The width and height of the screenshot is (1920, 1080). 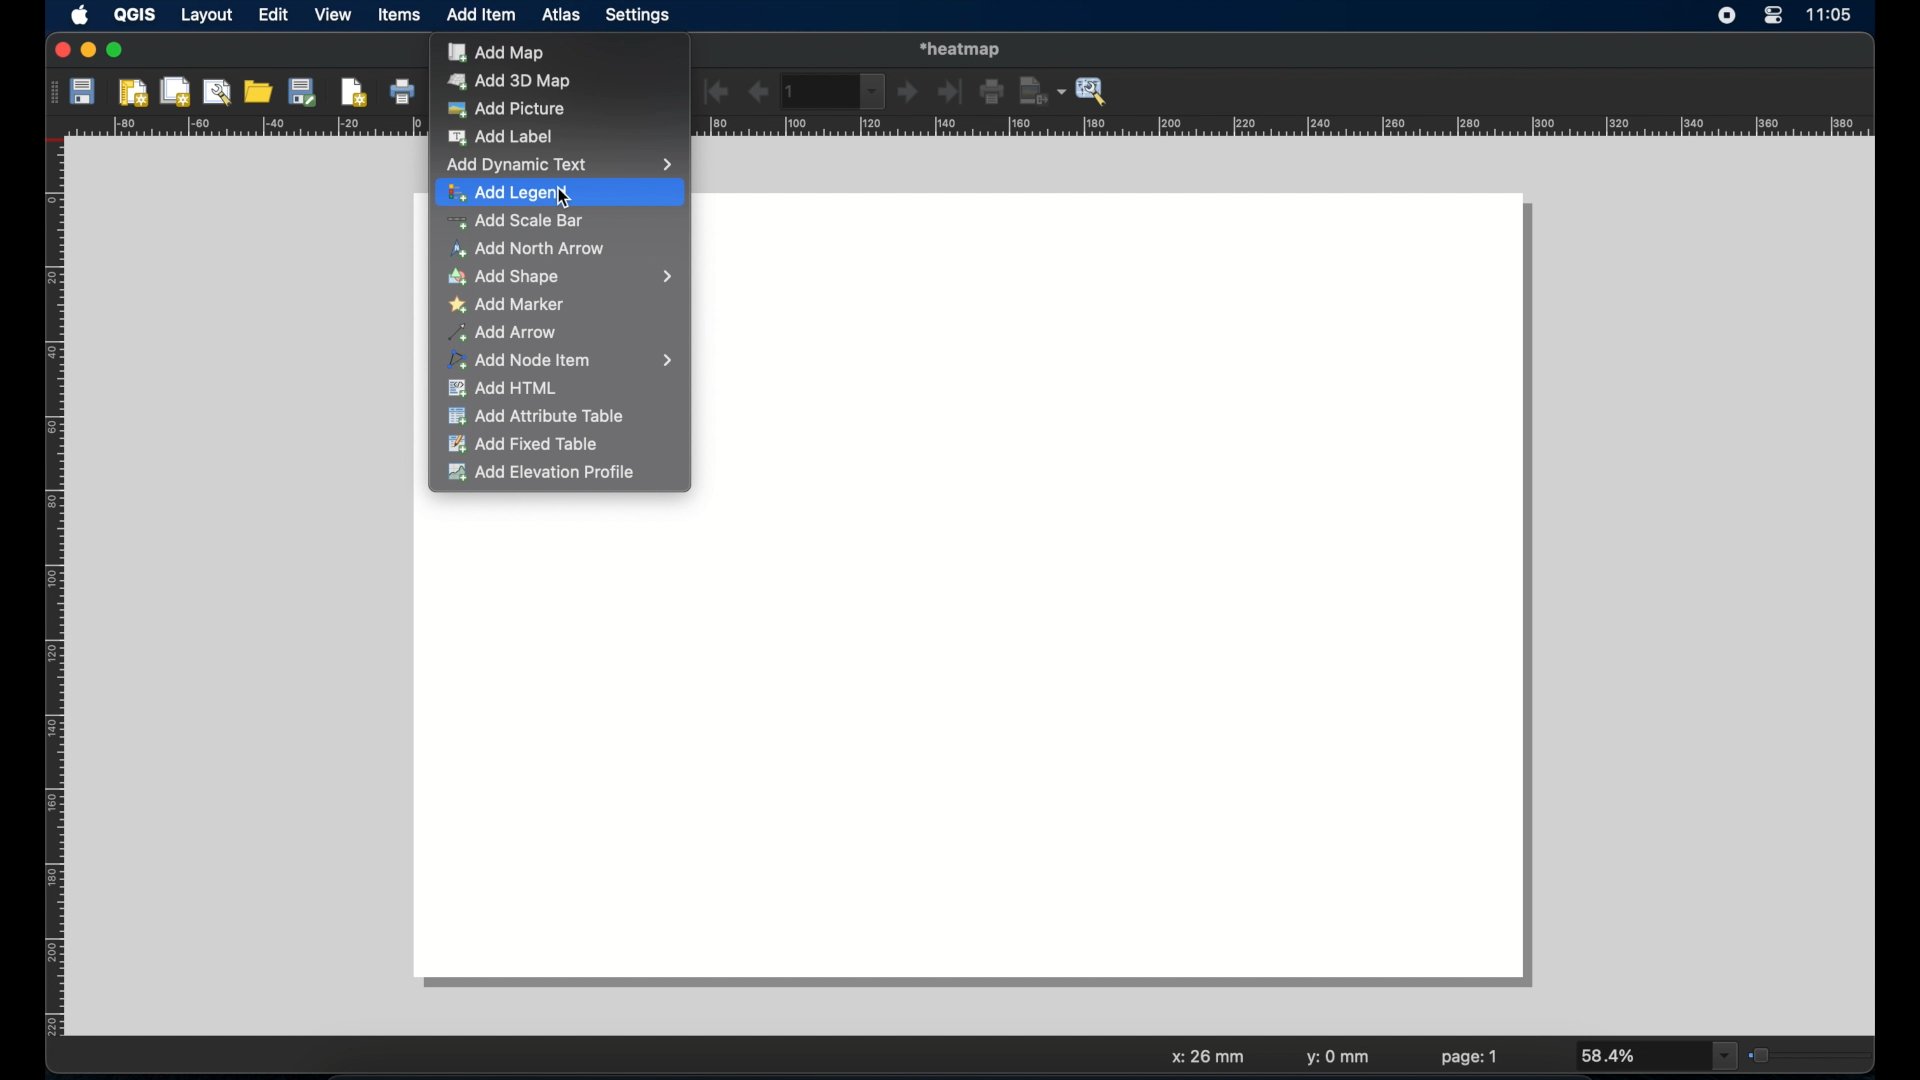 What do you see at coordinates (1773, 17) in the screenshot?
I see `control center` at bounding box center [1773, 17].